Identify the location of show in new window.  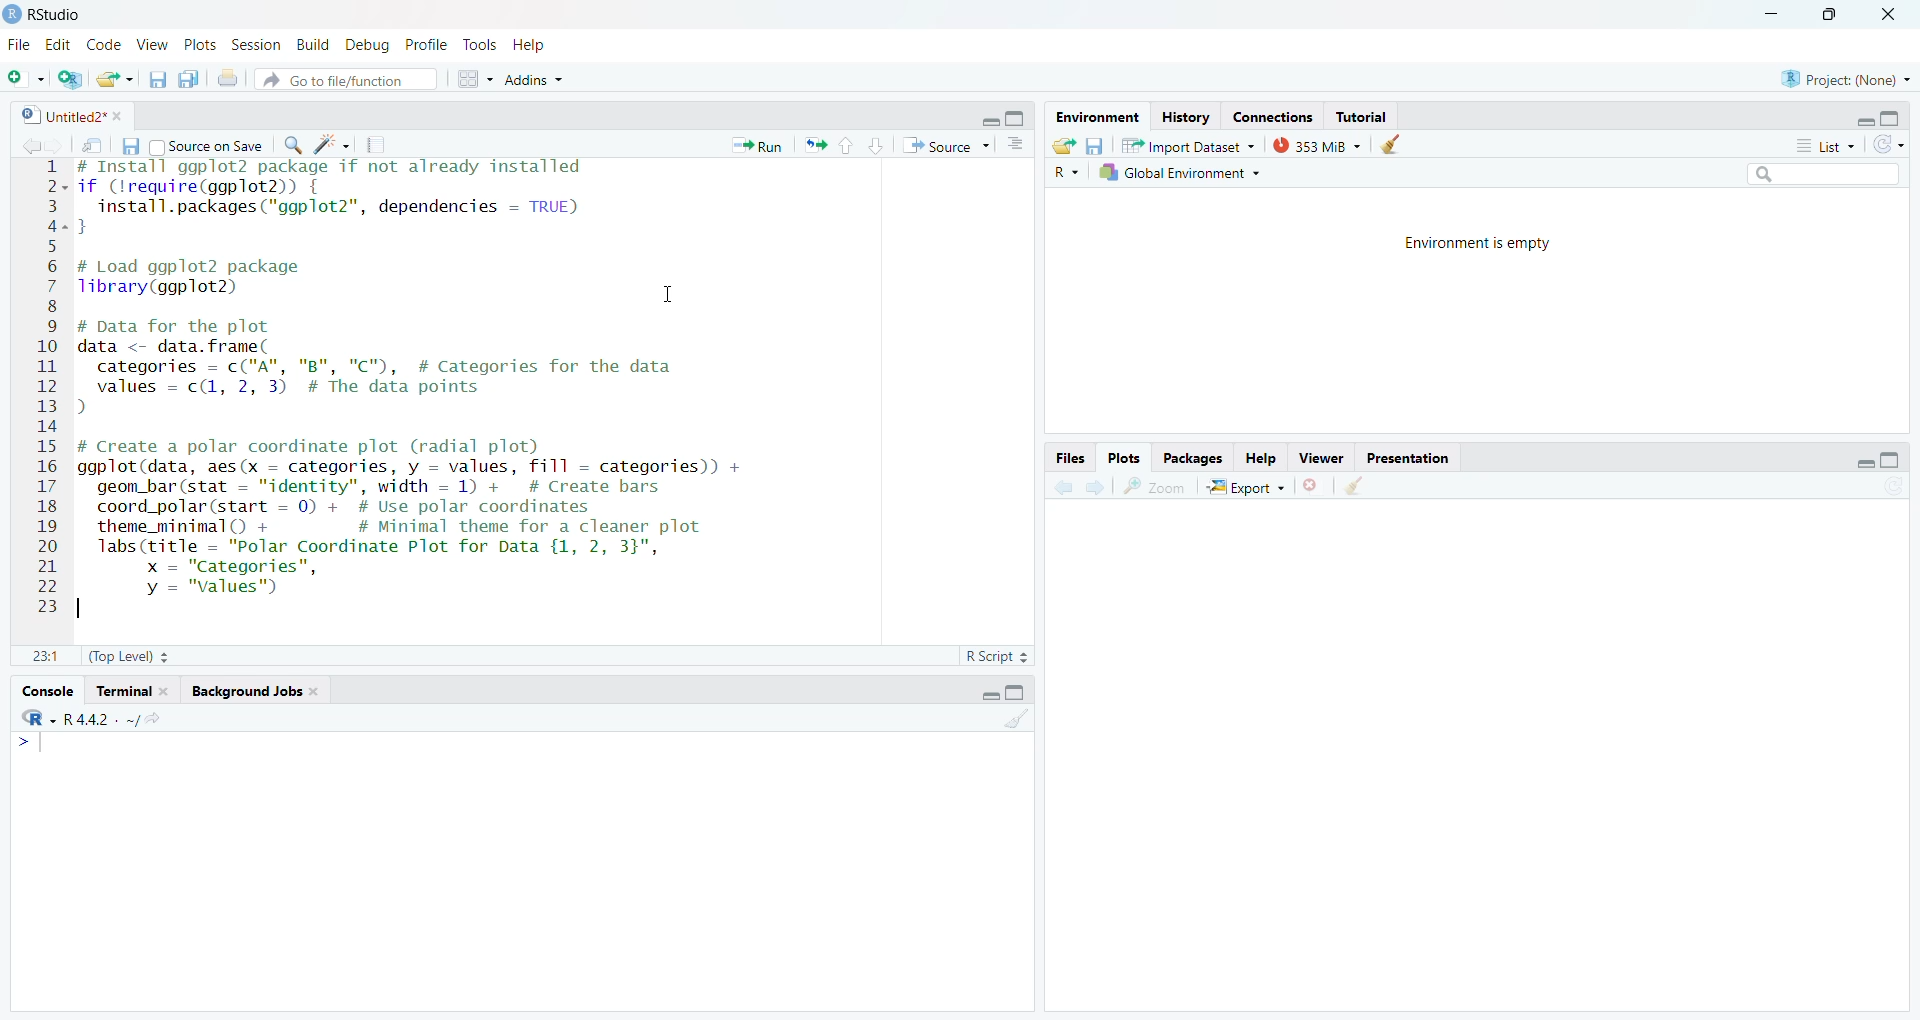
(89, 143).